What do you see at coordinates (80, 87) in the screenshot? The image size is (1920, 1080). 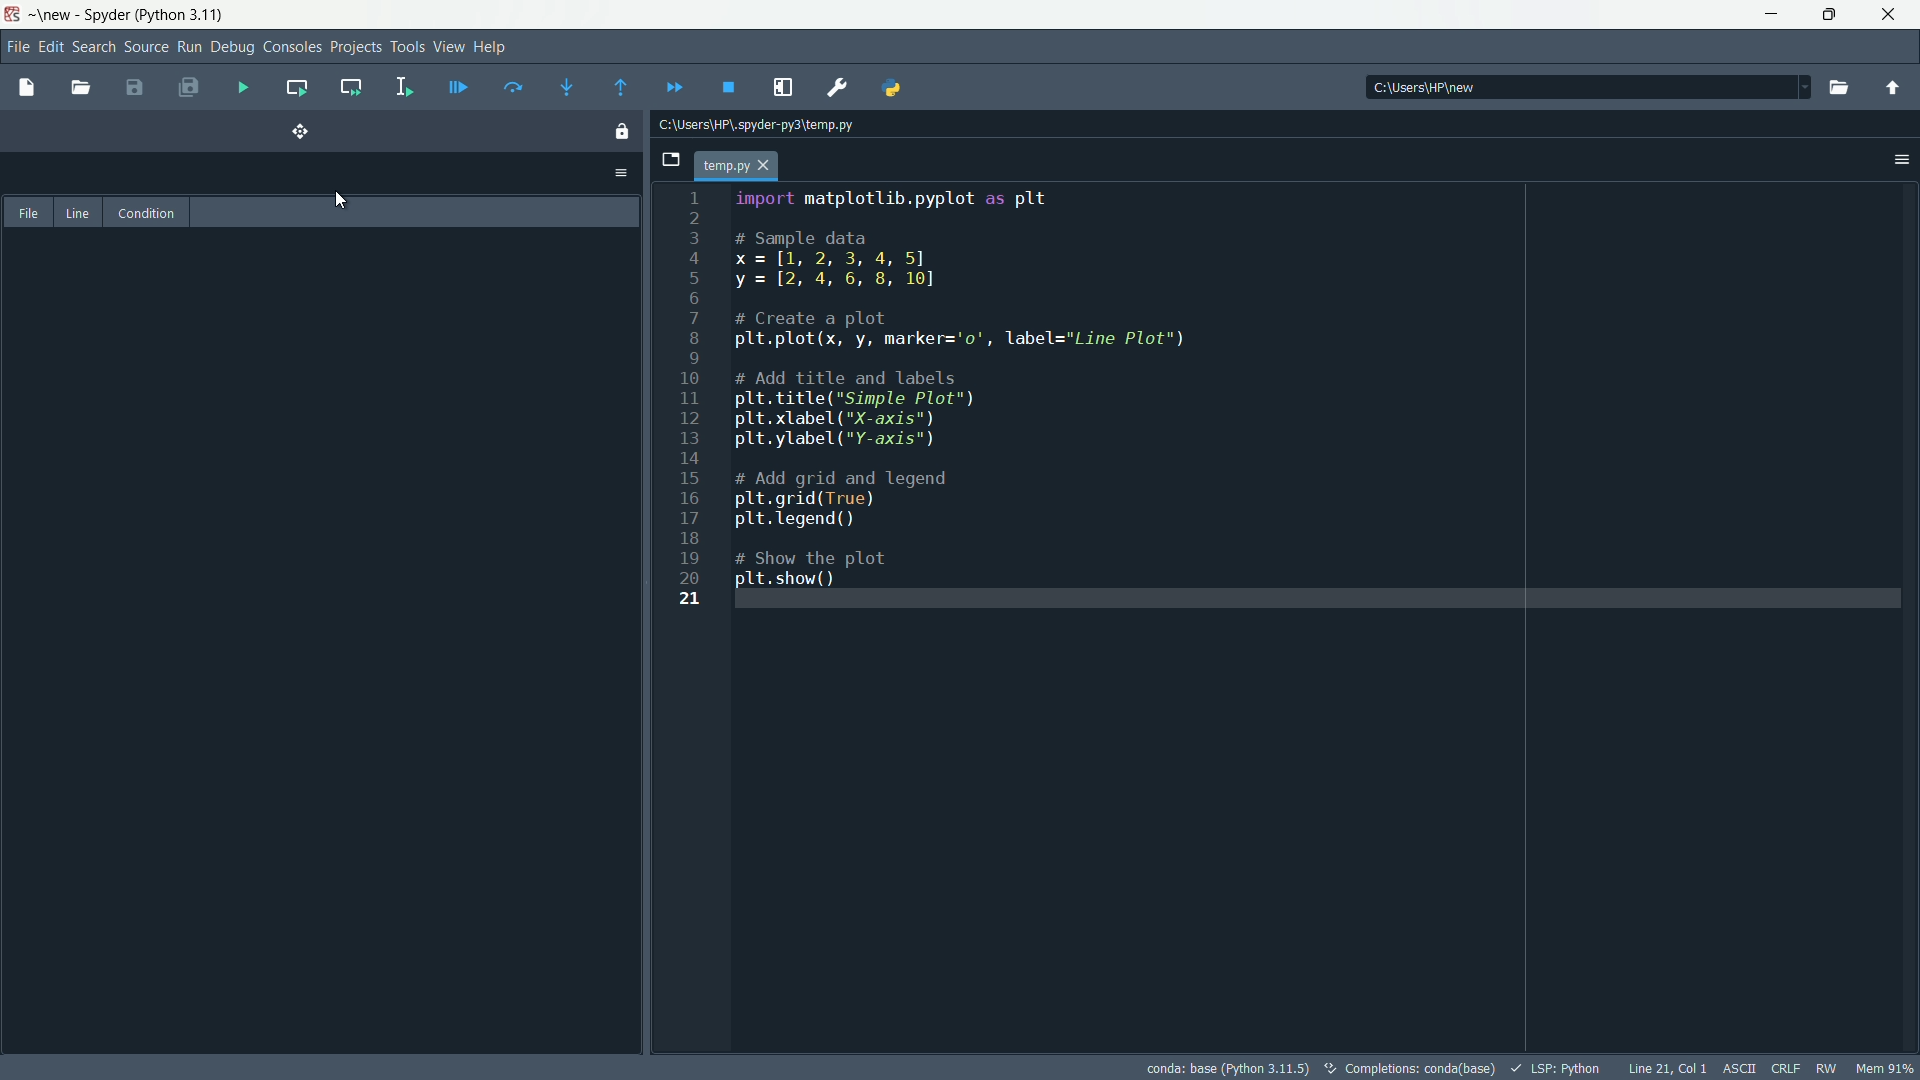 I see `open file` at bounding box center [80, 87].